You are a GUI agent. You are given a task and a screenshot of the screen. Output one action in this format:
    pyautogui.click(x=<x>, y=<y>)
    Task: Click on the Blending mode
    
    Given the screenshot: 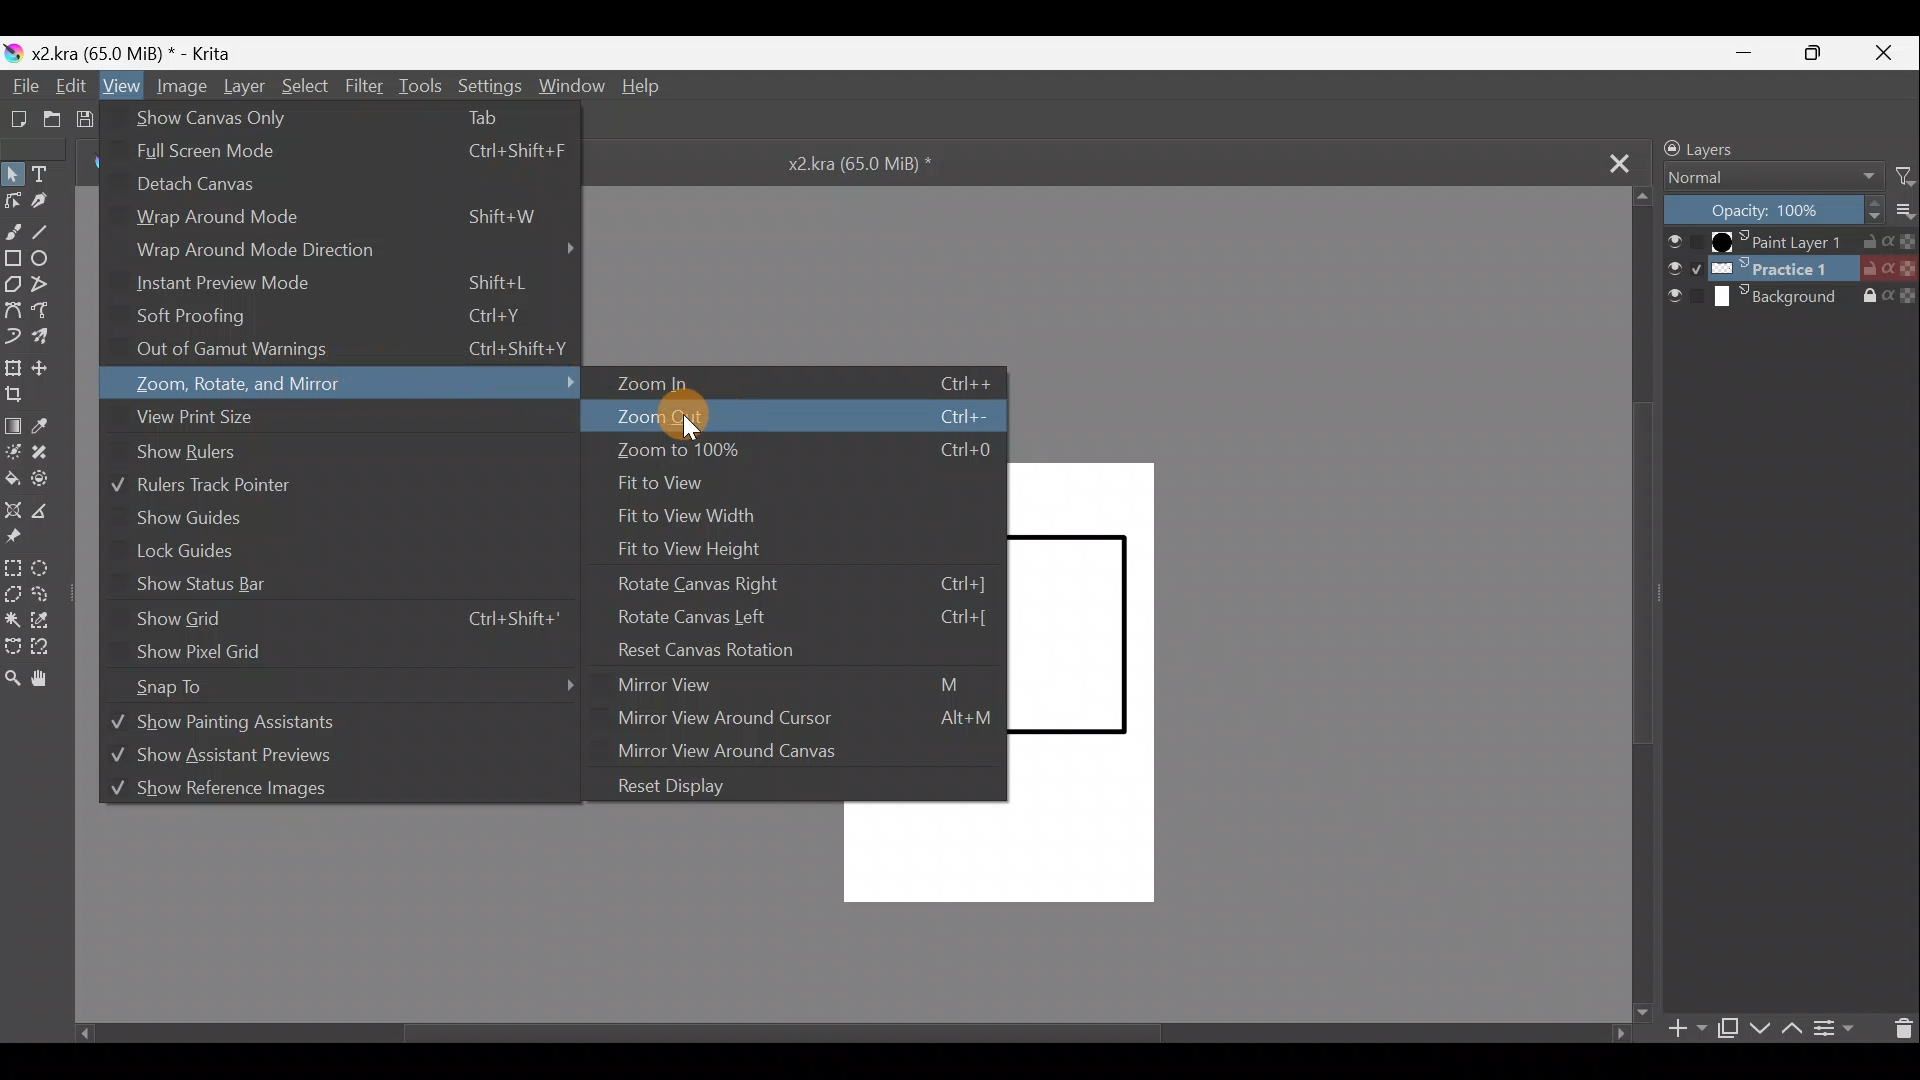 What is the action you would take?
    pyautogui.click(x=1775, y=180)
    